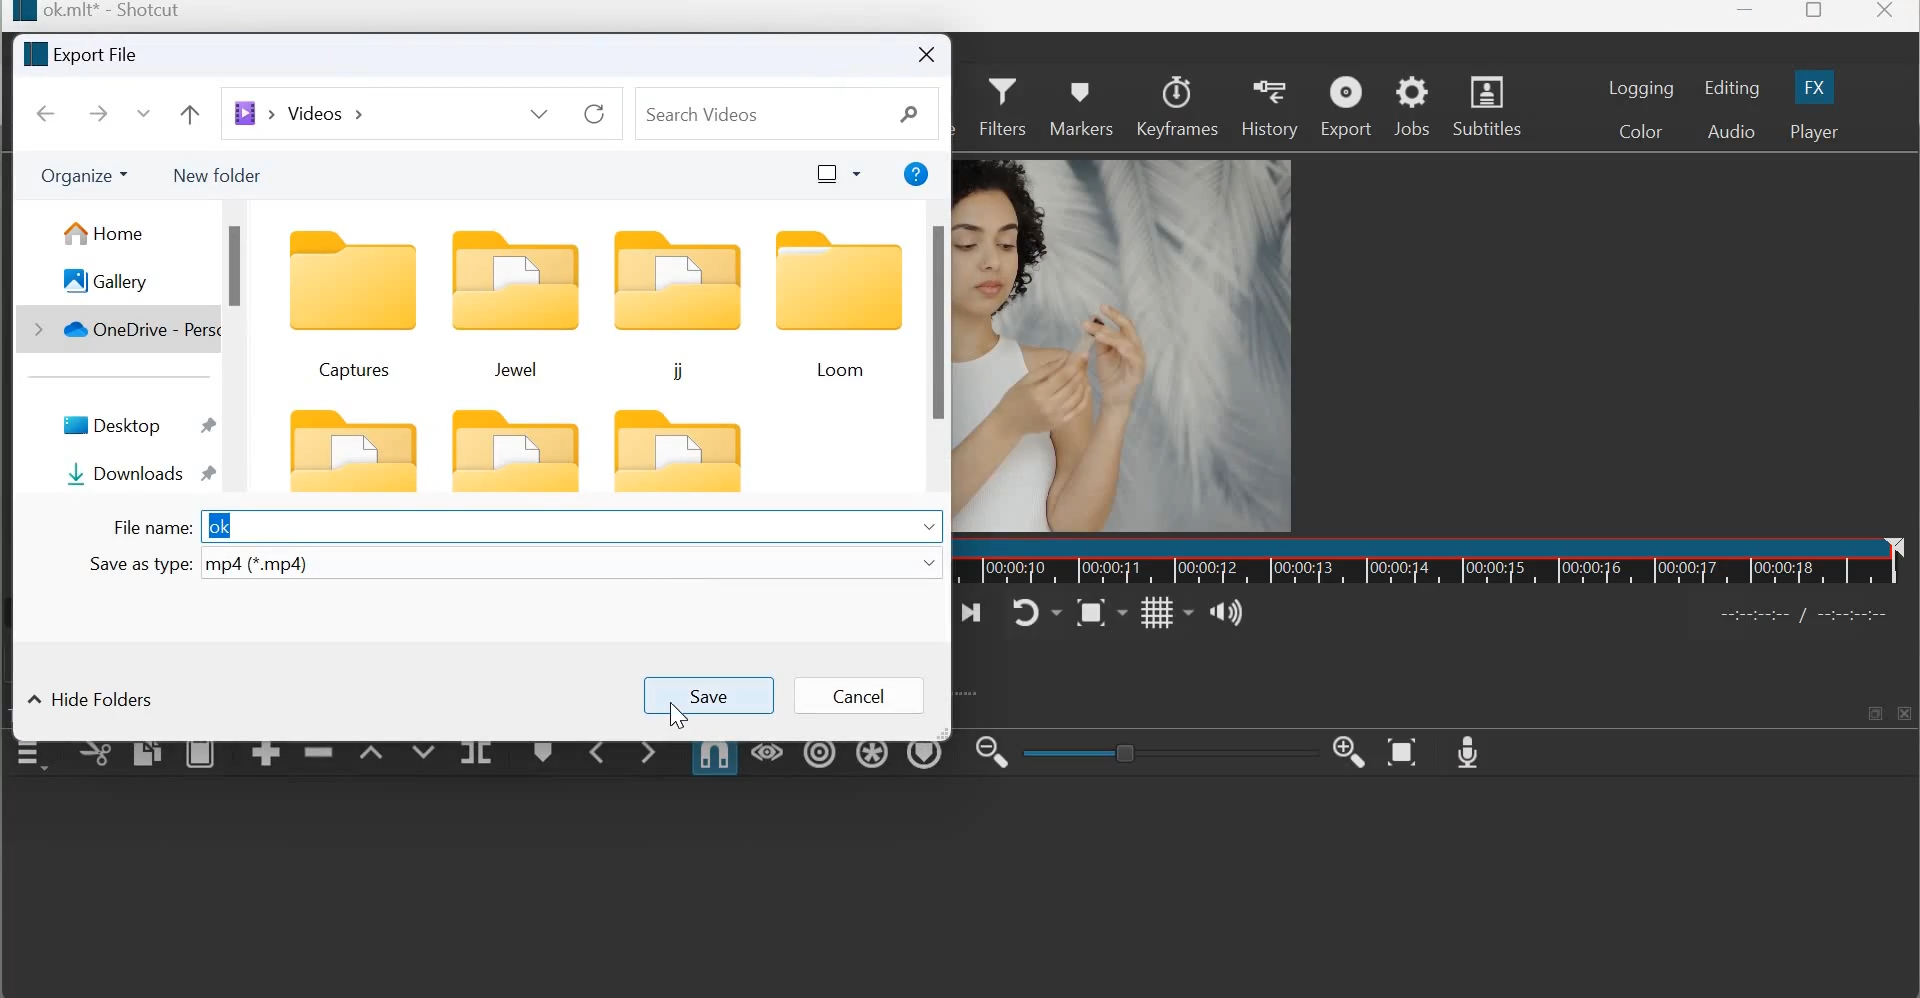  What do you see at coordinates (1469, 750) in the screenshot?
I see `Record Audio` at bounding box center [1469, 750].